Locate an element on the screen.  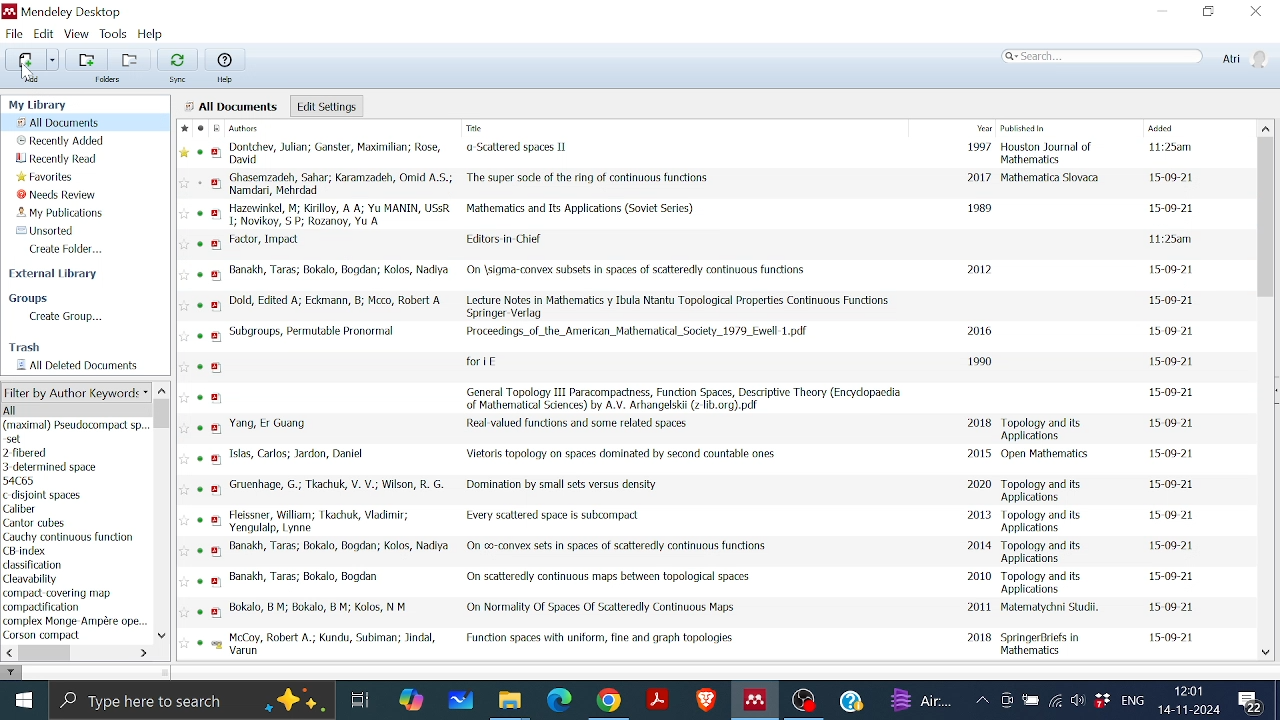
My library is located at coordinates (36, 104).